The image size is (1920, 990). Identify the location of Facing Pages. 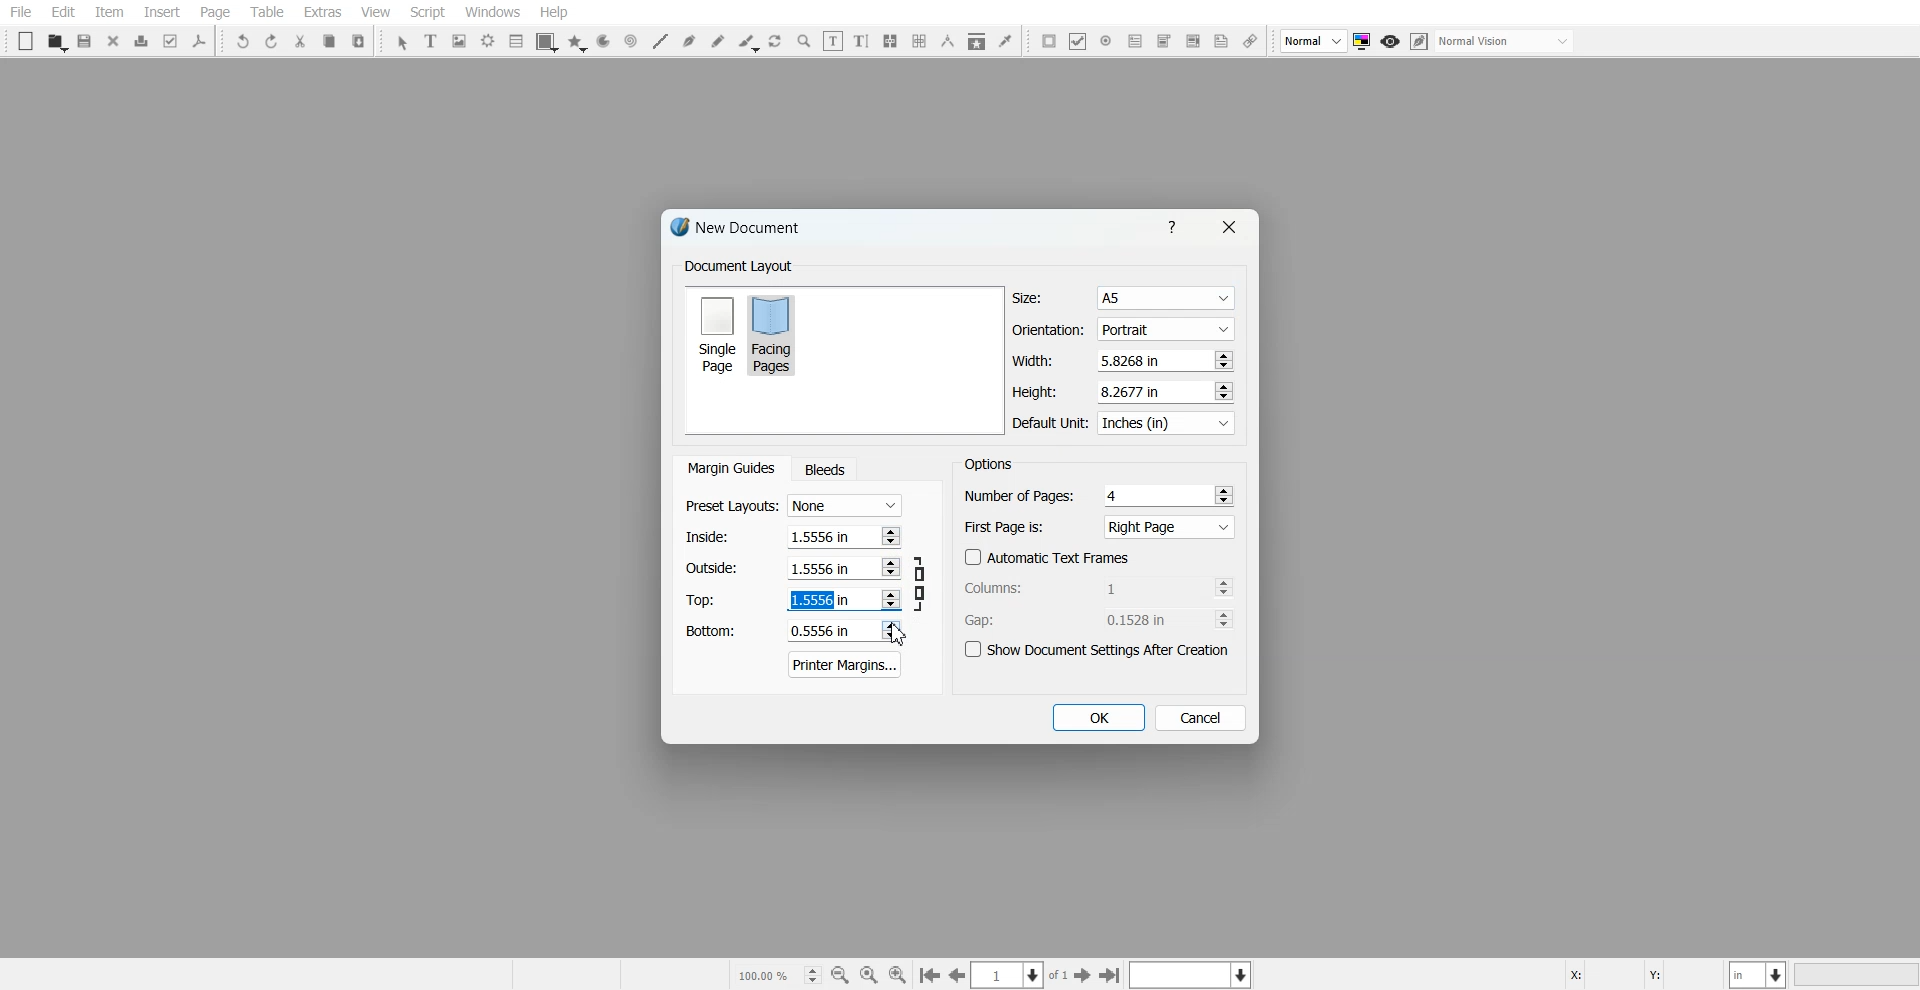
(775, 334).